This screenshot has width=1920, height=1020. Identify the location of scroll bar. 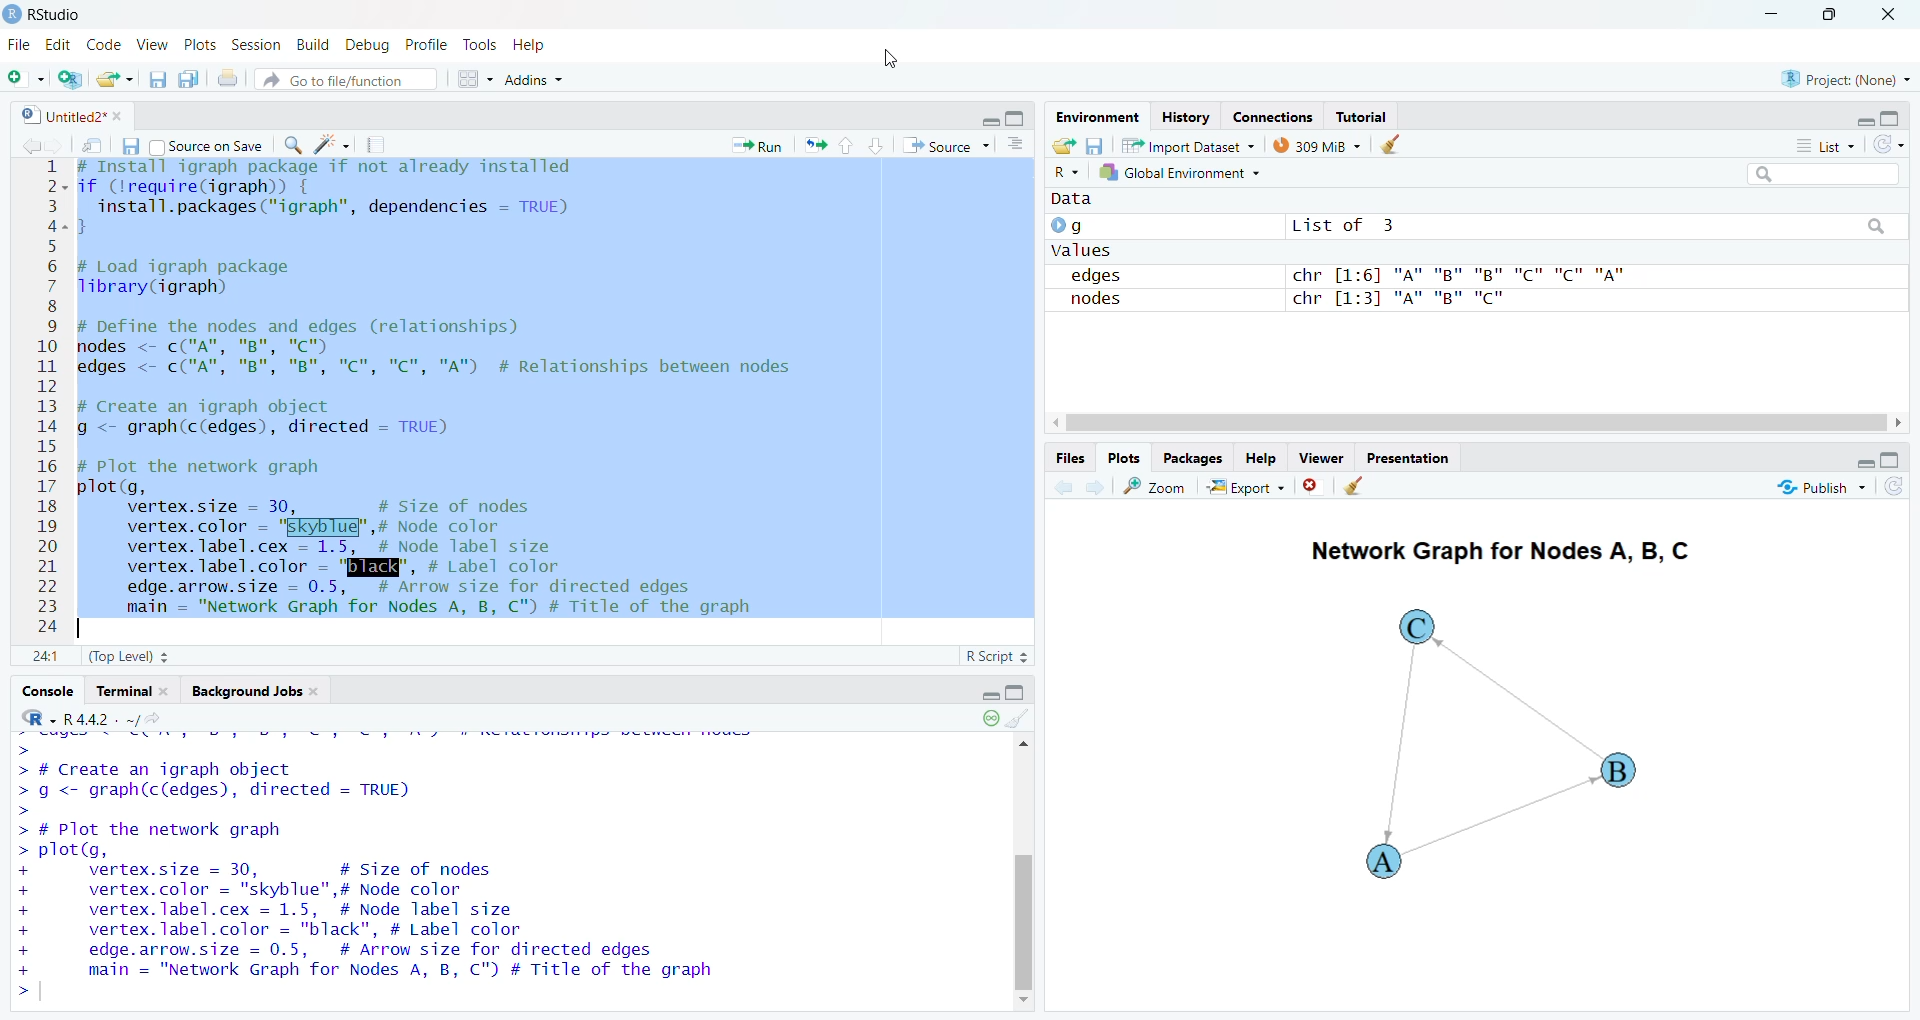
(1019, 872).